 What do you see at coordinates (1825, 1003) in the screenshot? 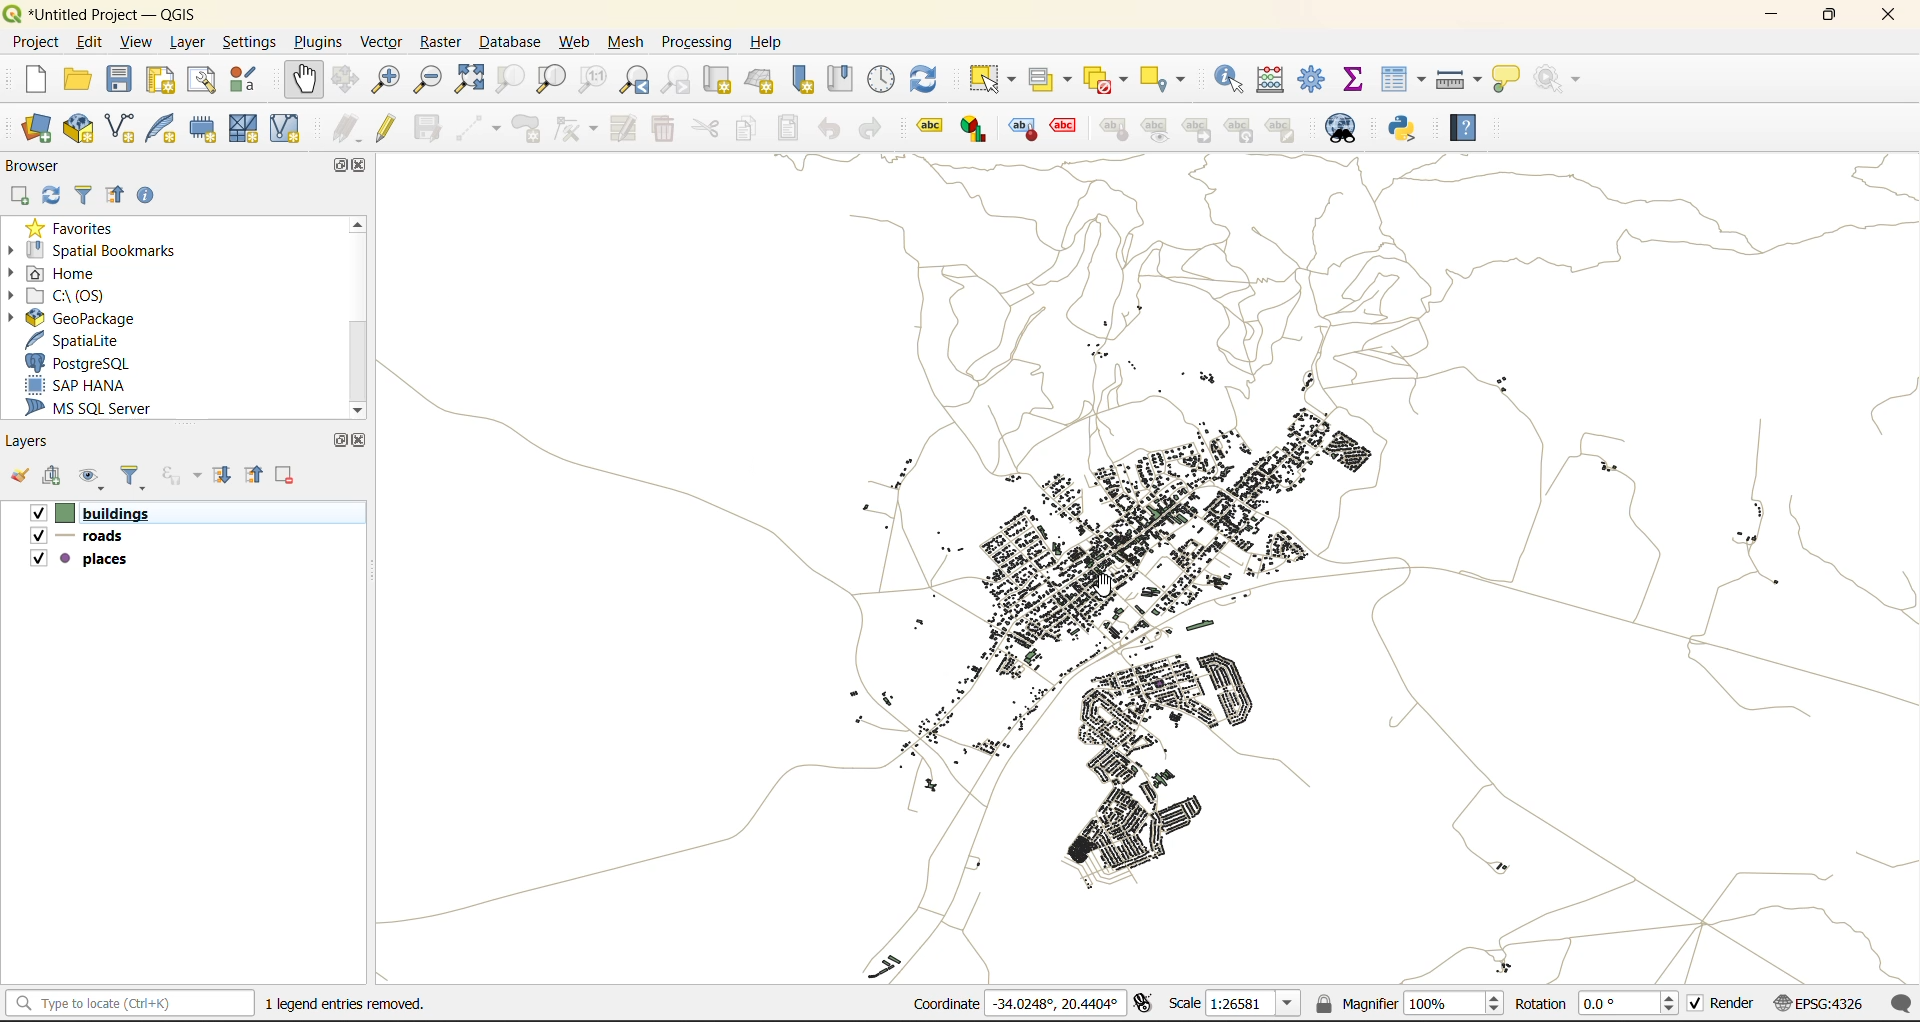
I see `crs` at bounding box center [1825, 1003].